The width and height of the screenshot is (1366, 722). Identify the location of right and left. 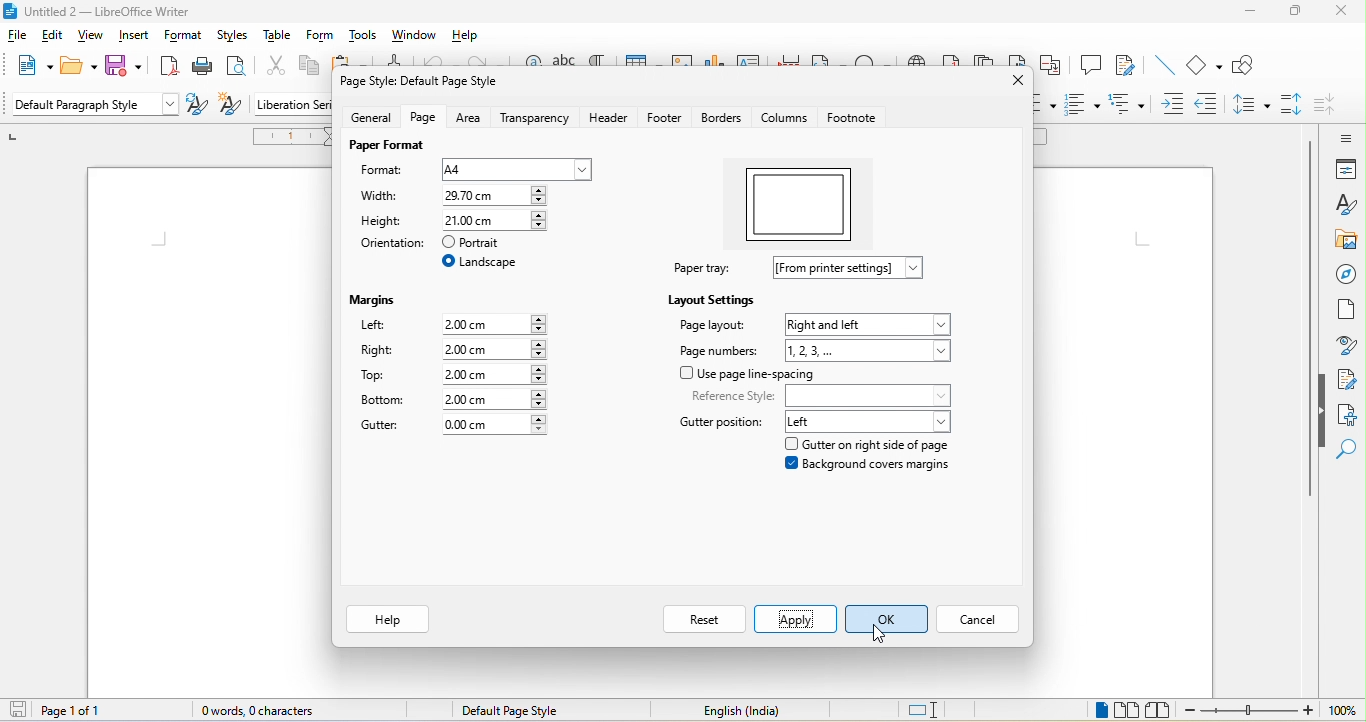
(870, 322).